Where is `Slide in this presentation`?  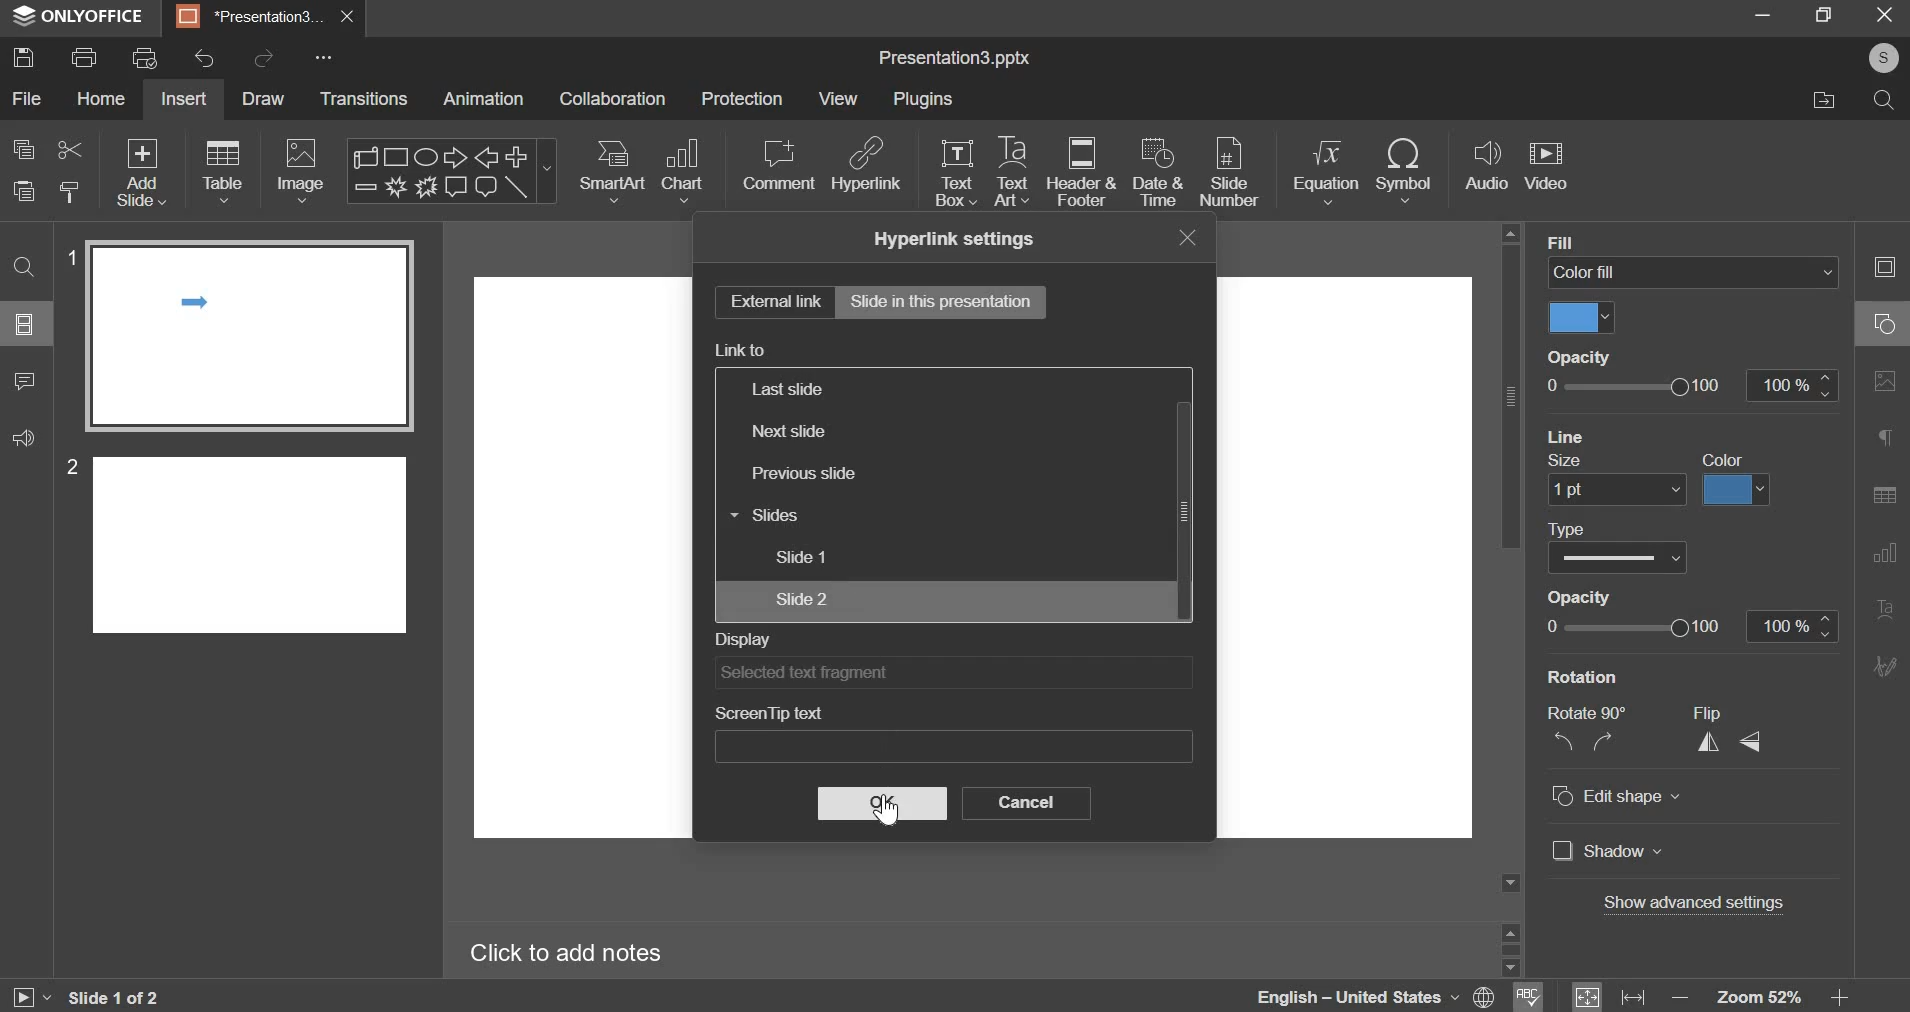 Slide in this presentation is located at coordinates (947, 304).